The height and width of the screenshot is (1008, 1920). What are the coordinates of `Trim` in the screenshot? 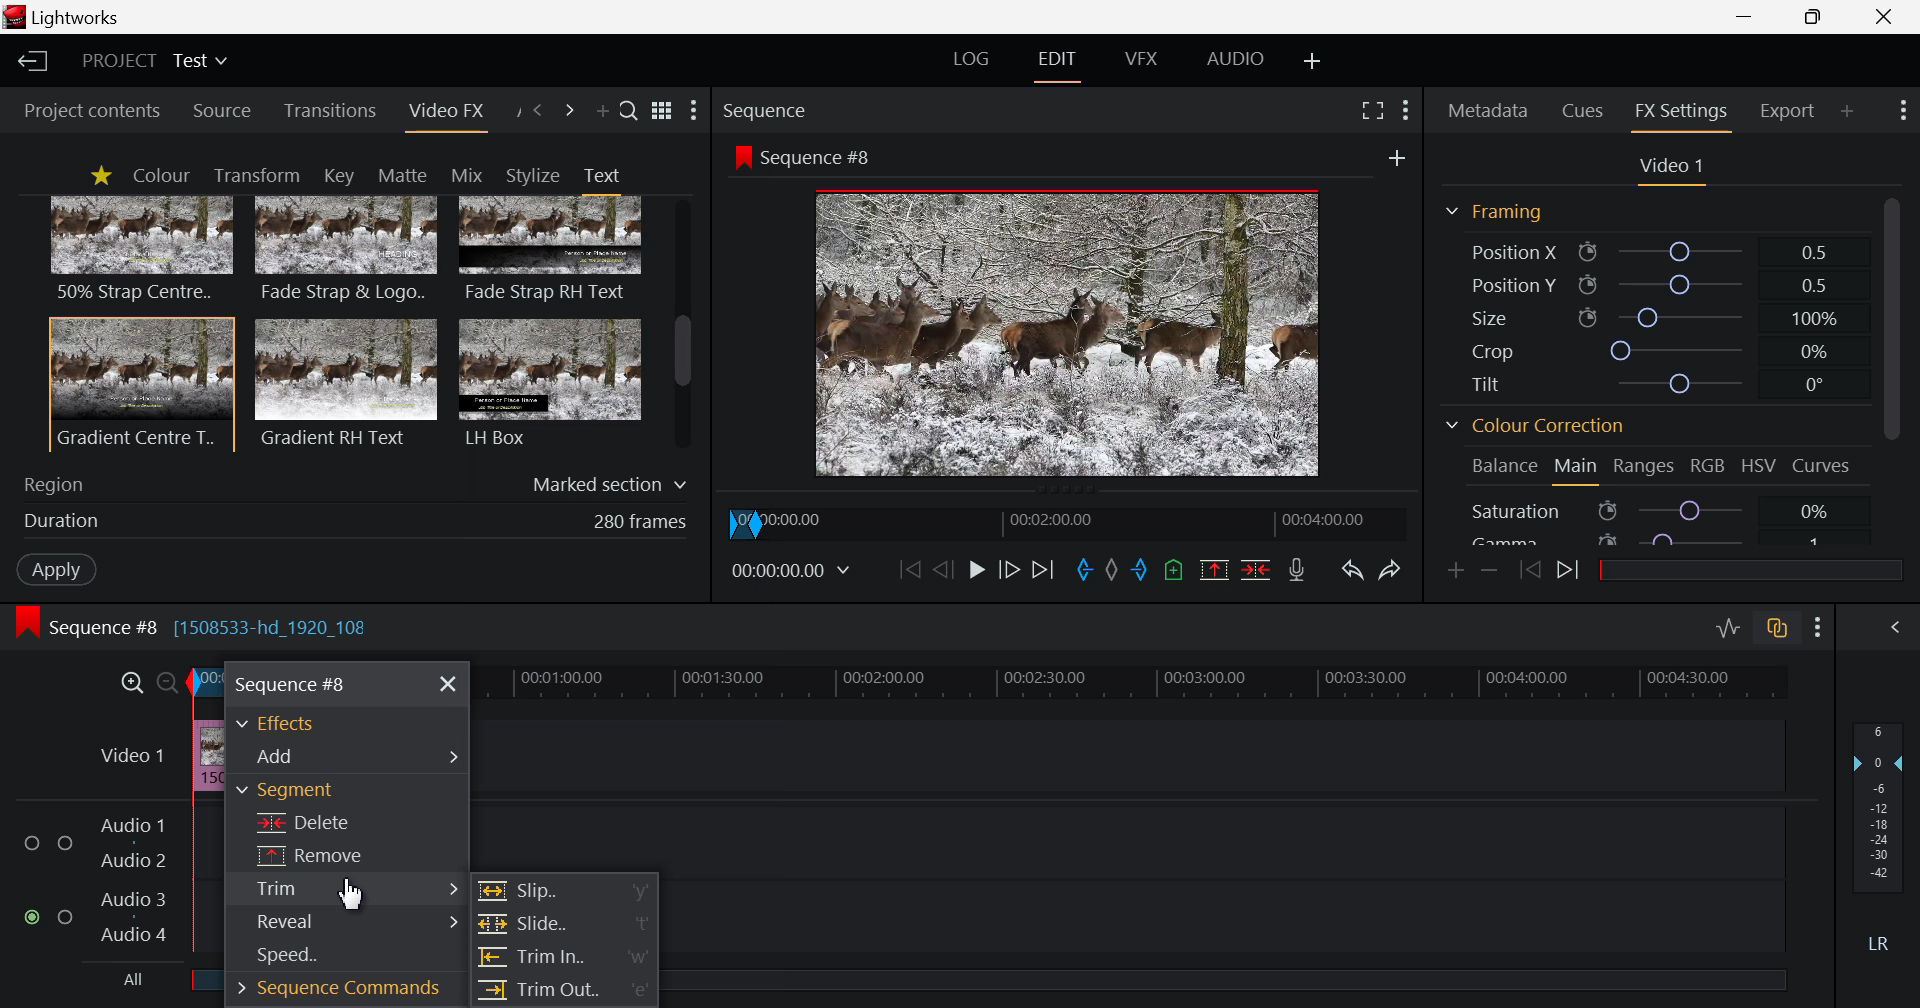 It's located at (347, 888).